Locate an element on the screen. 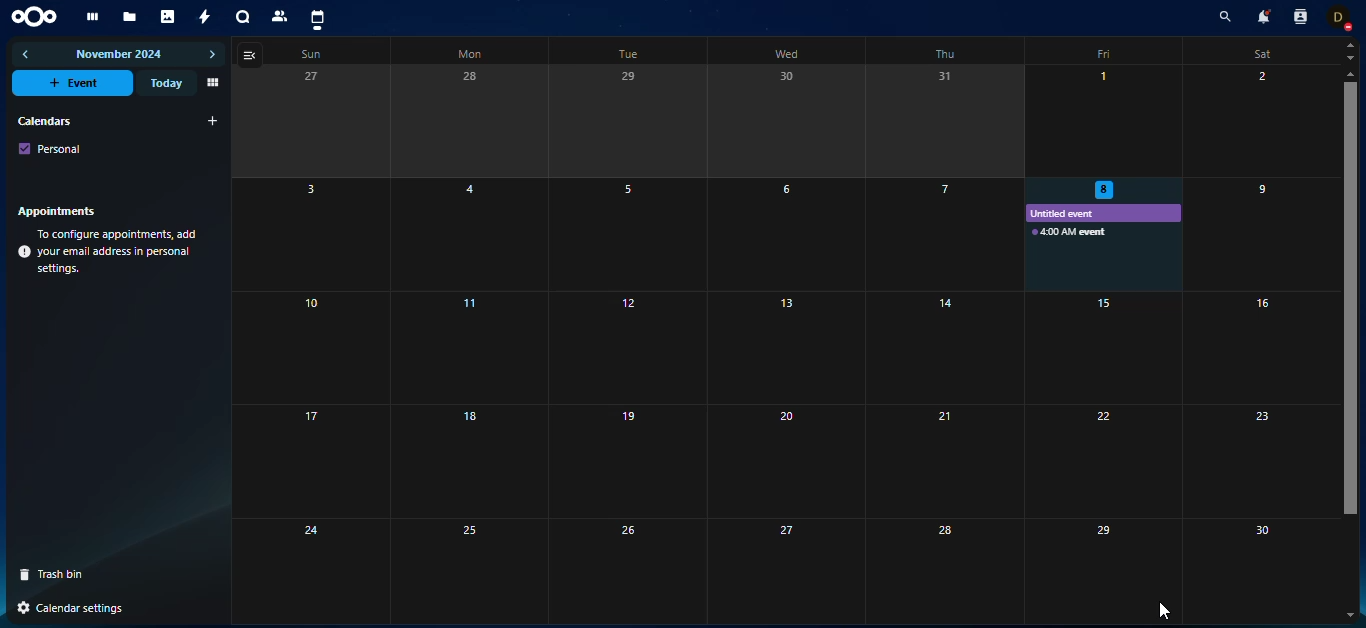 This screenshot has width=1366, height=628. 15 is located at coordinates (1100, 348).